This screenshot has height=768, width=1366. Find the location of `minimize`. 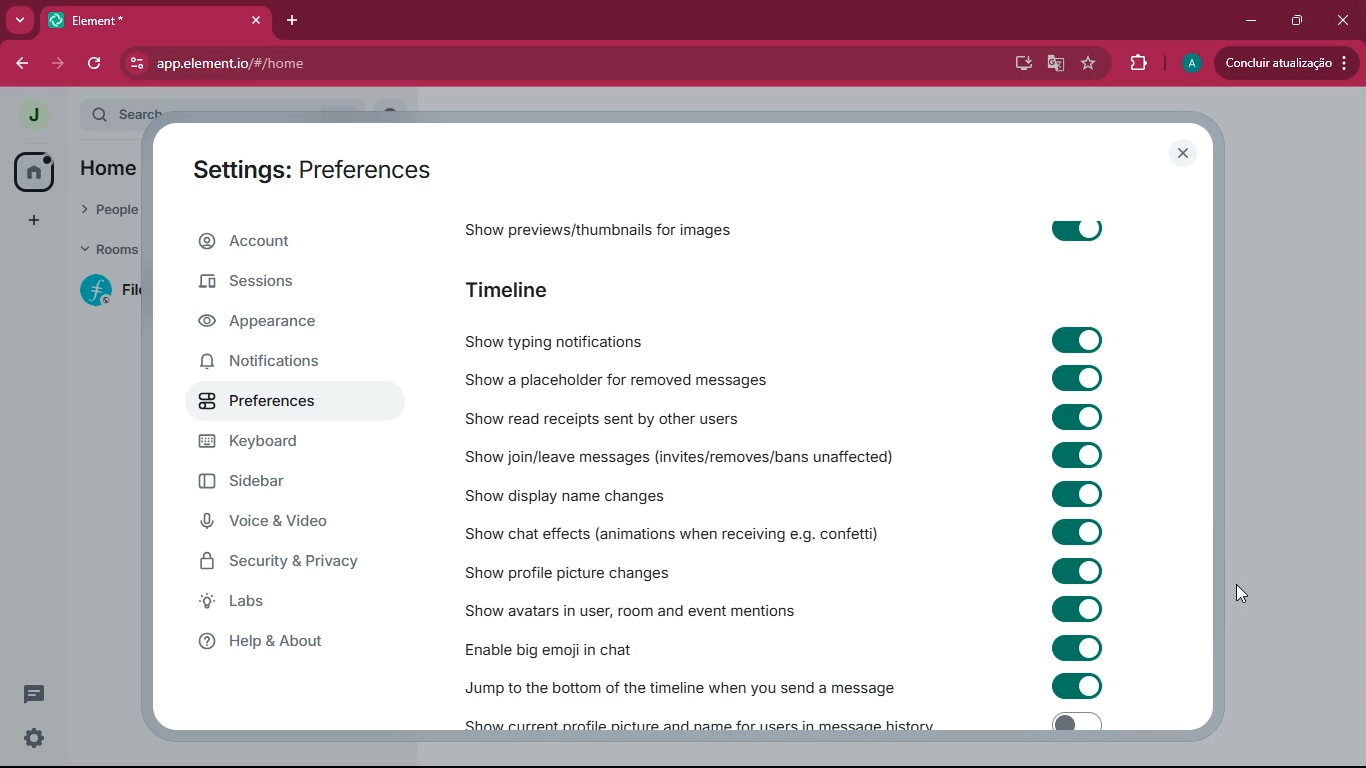

minimize is located at coordinates (1252, 18).